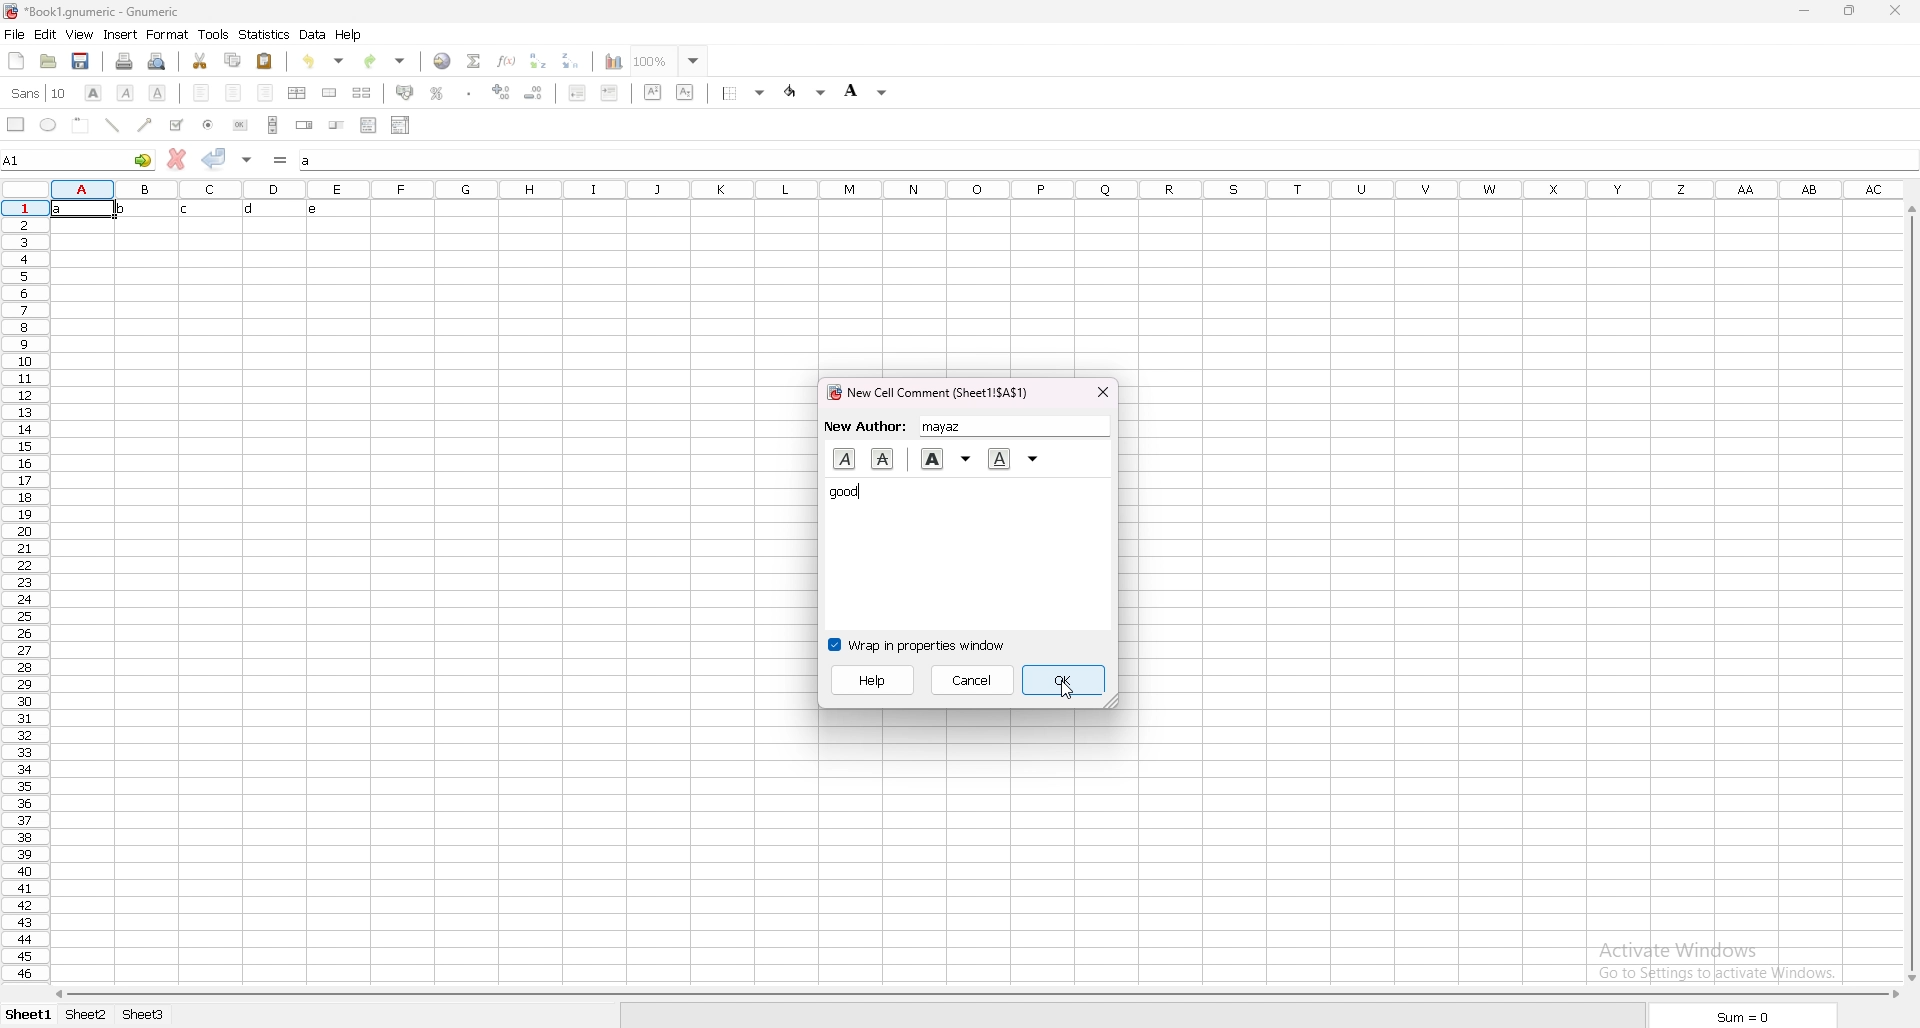 The width and height of the screenshot is (1920, 1028). Describe the element at coordinates (158, 93) in the screenshot. I see `underline` at that location.